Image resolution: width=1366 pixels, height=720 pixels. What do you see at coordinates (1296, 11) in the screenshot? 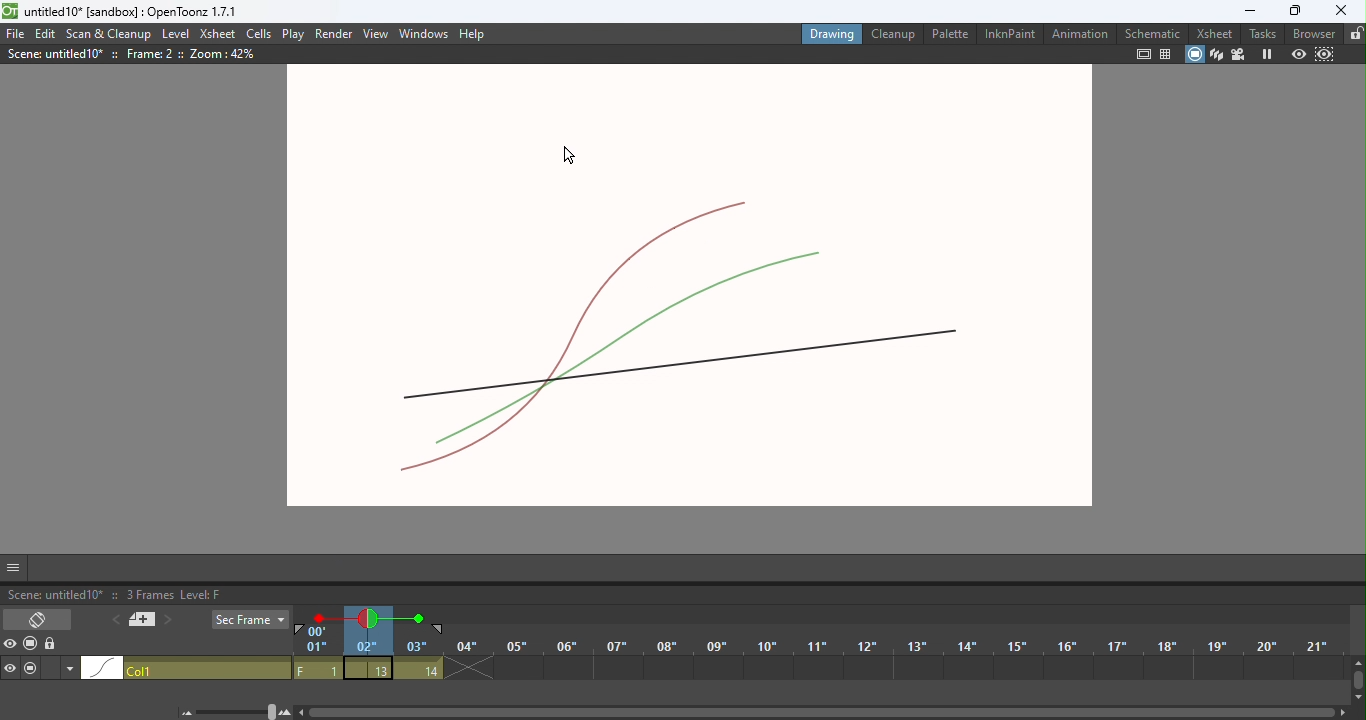
I see `maximize` at bounding box center [1296, 11].